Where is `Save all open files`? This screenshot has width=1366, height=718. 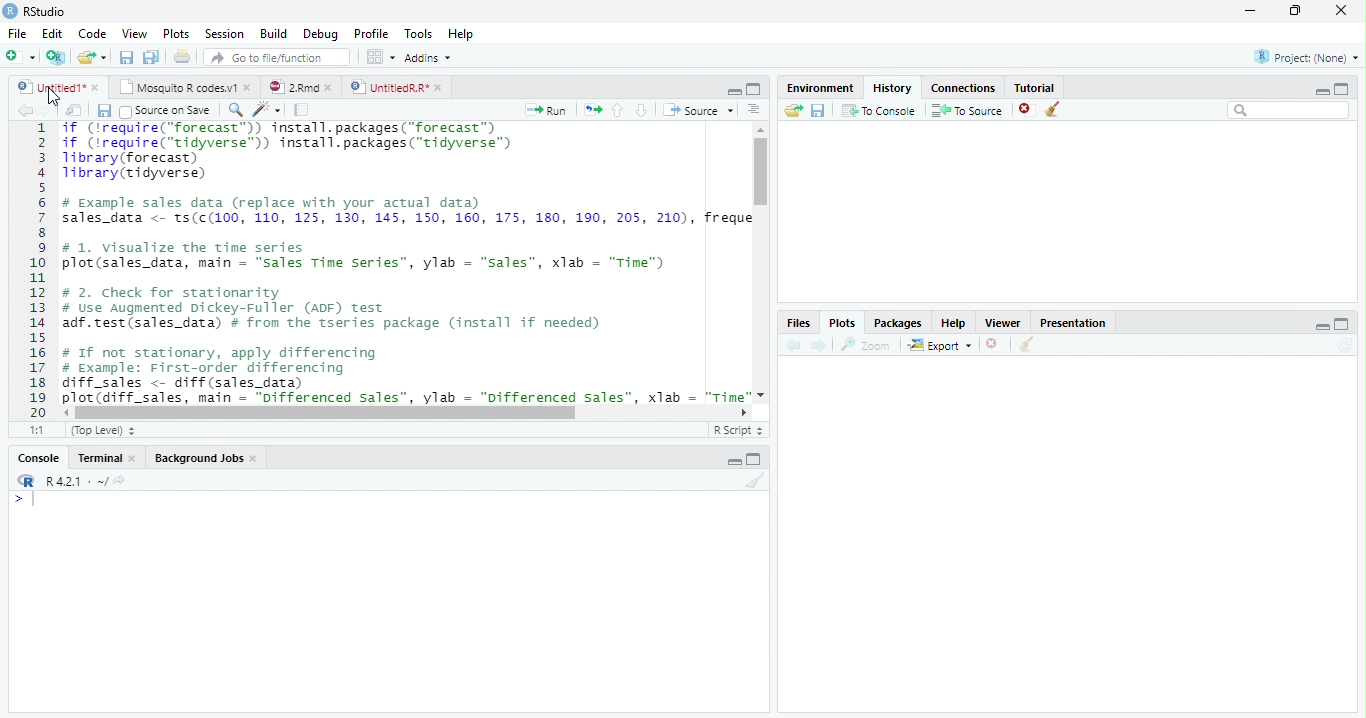 Save all open files is located at coordinates (152, 57).